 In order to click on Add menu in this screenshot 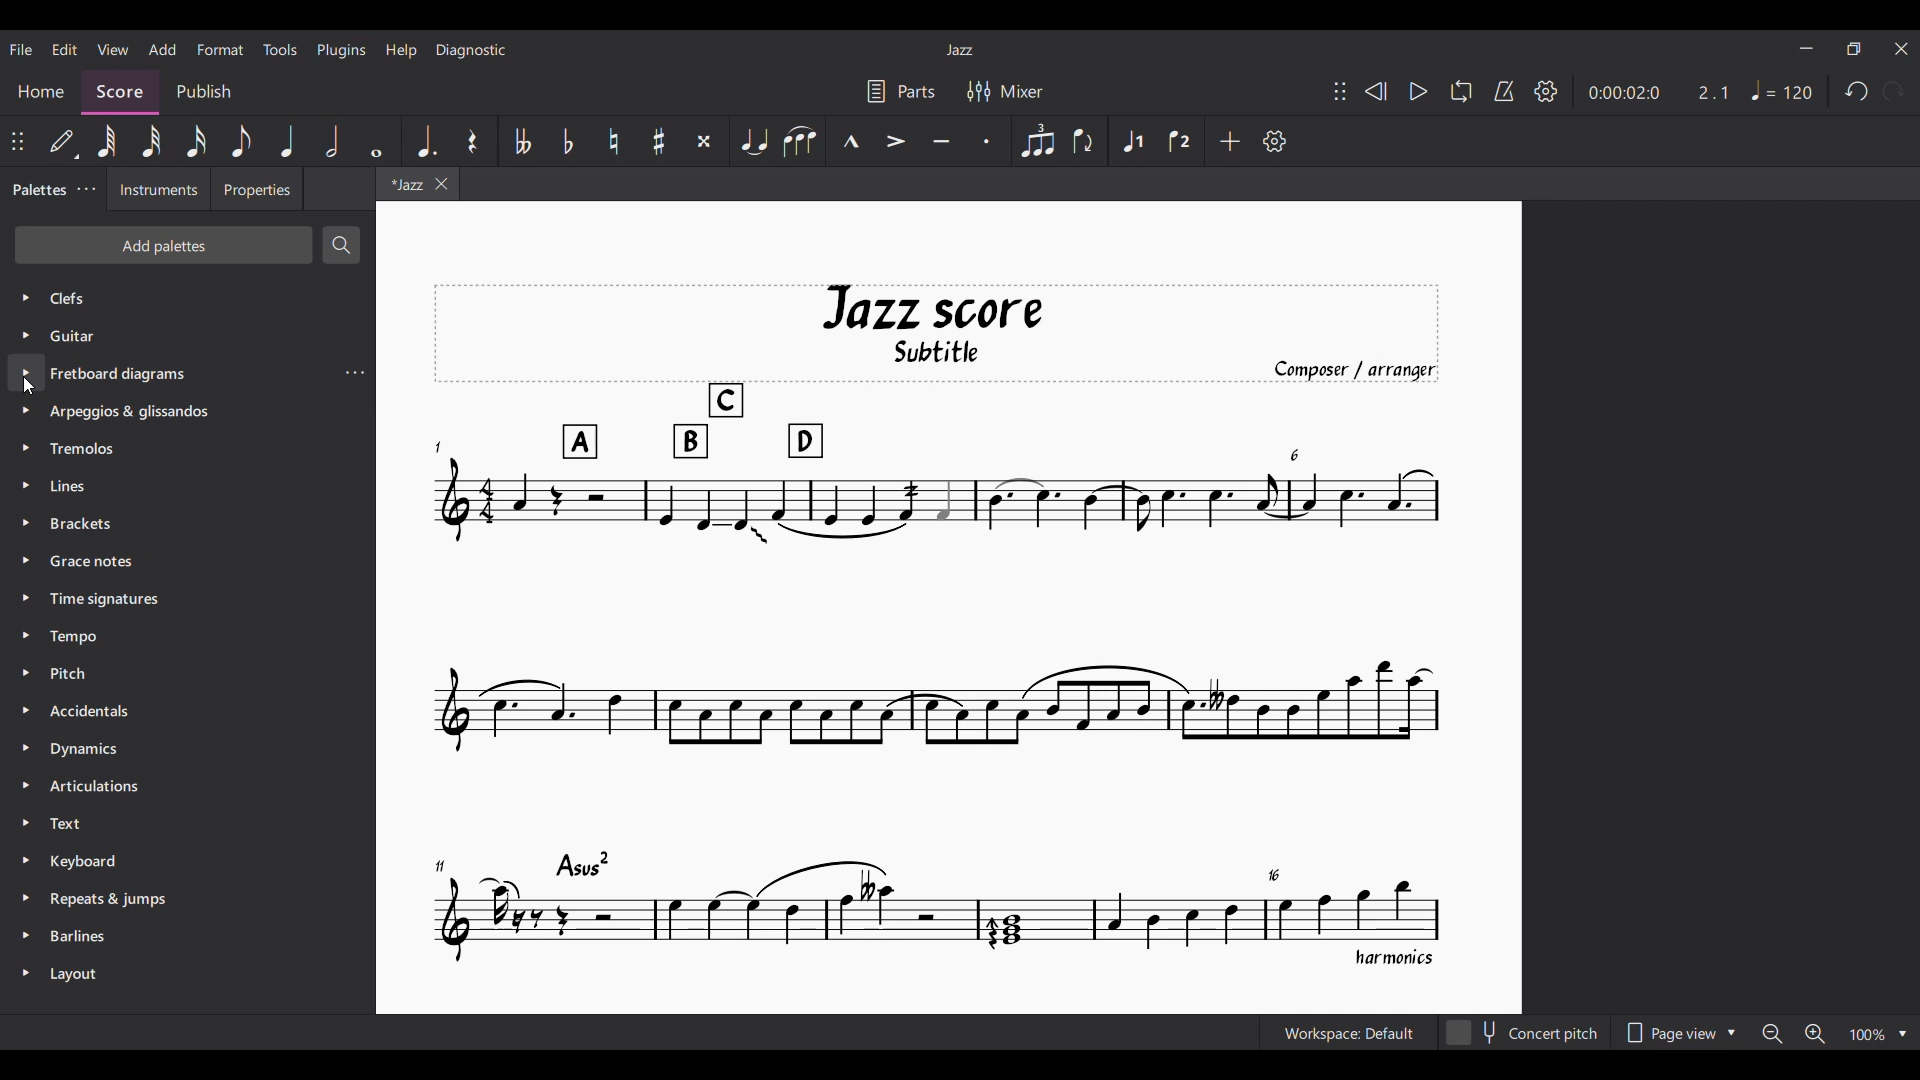, I will do `click(163, 50)`.